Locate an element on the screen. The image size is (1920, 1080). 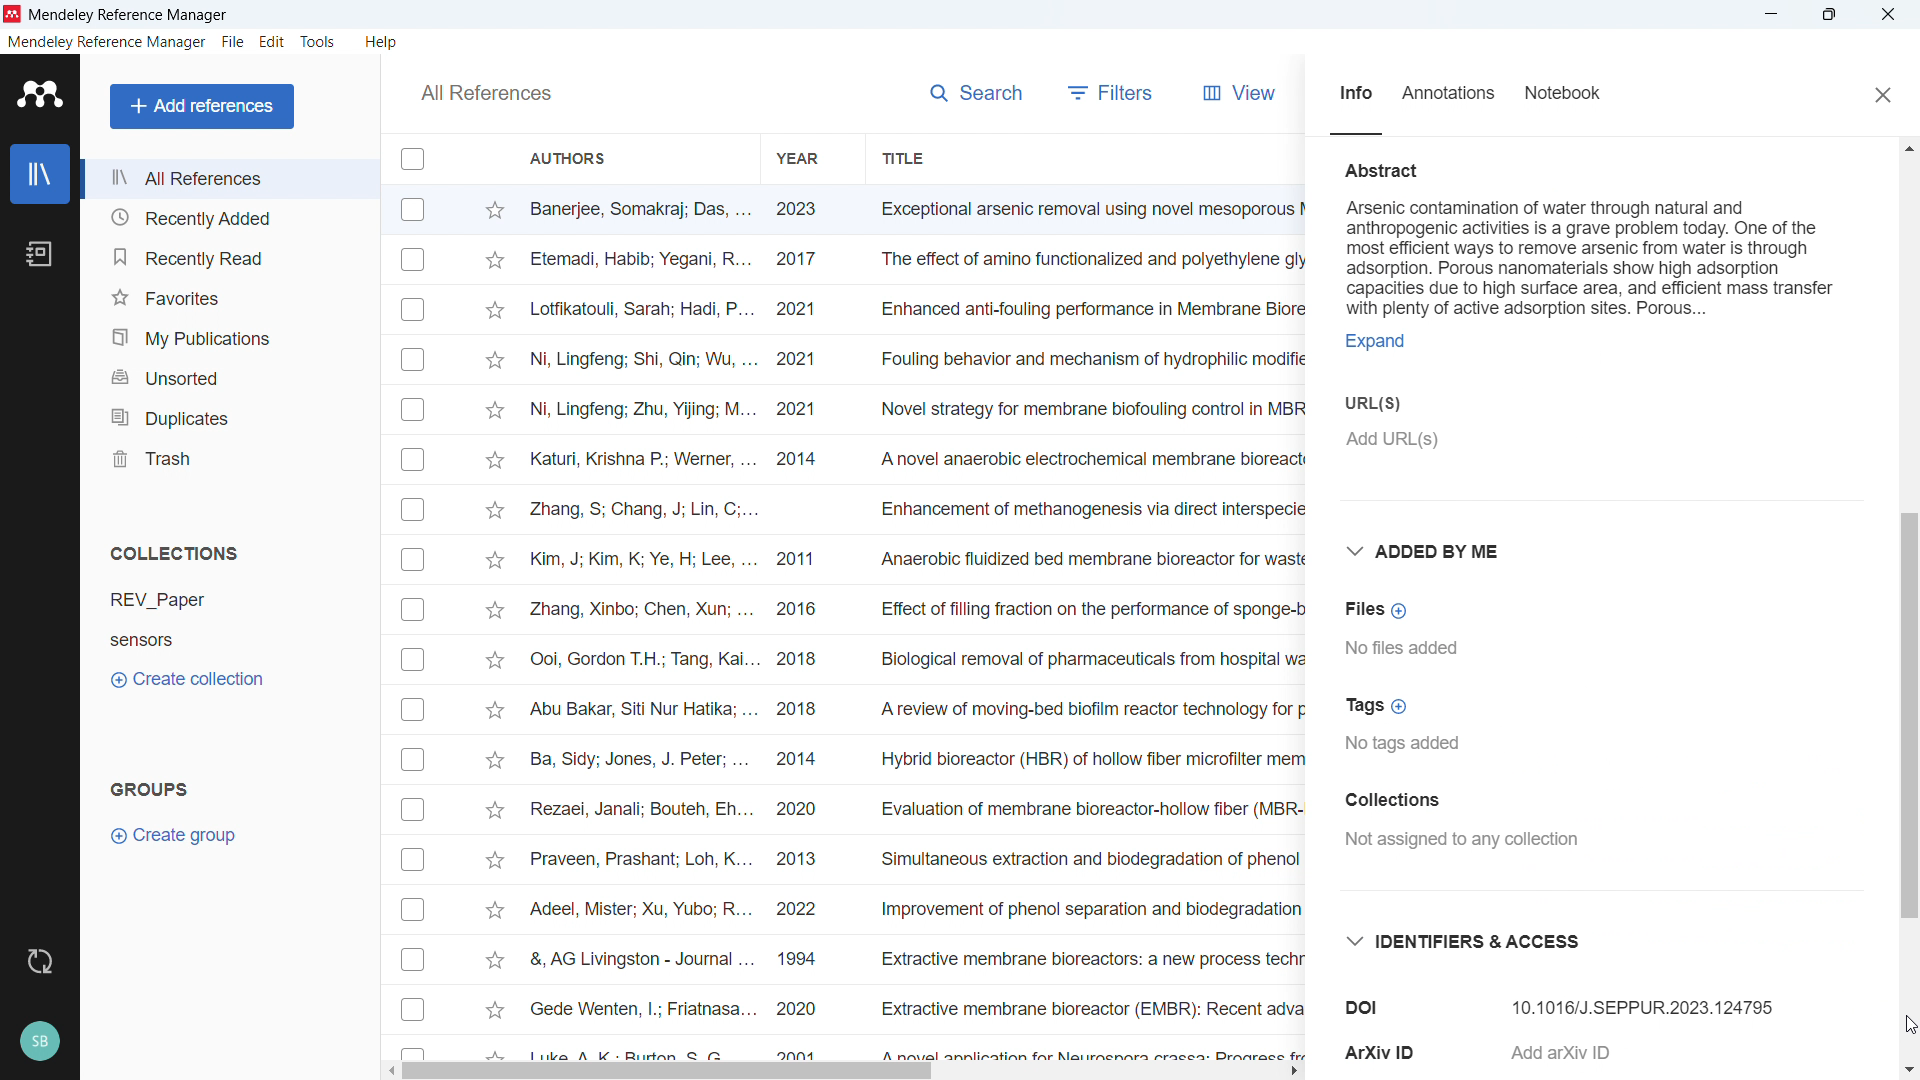
collections is located at coordinates (177, 553).